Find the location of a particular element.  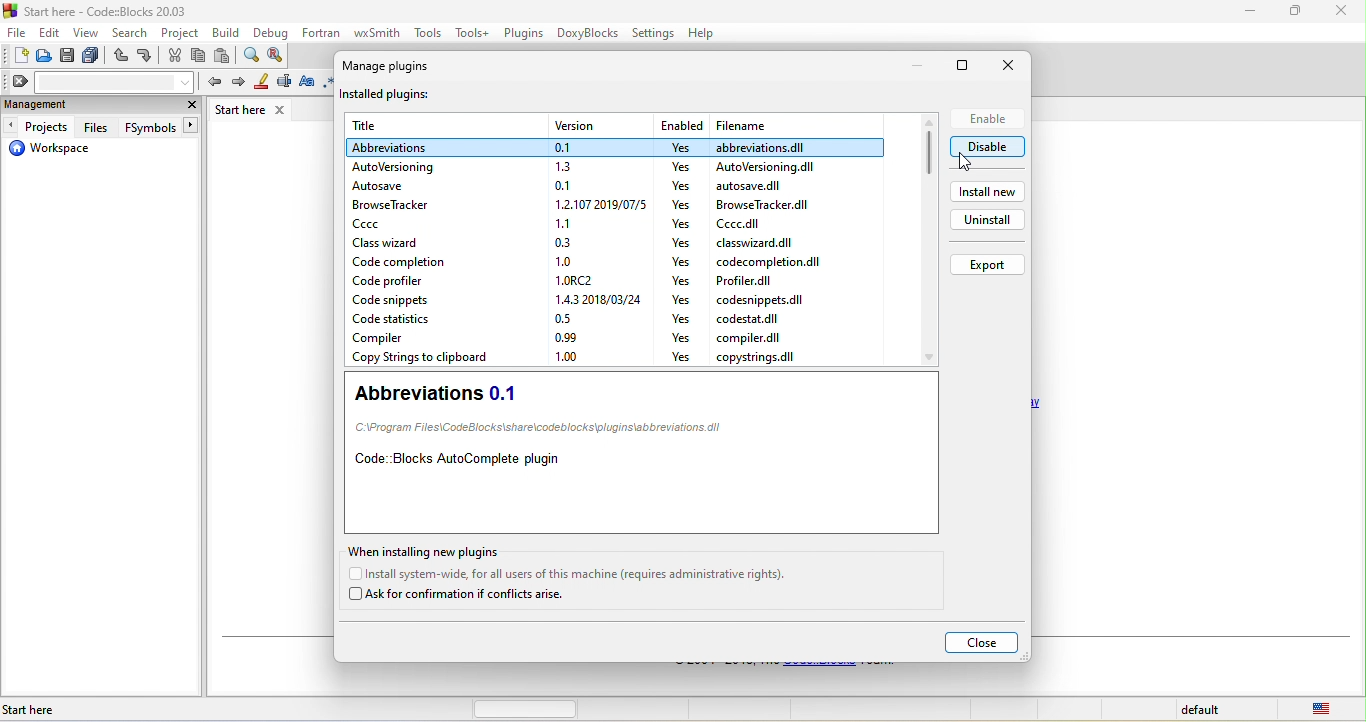

enable is located at coordinates (989, 119).